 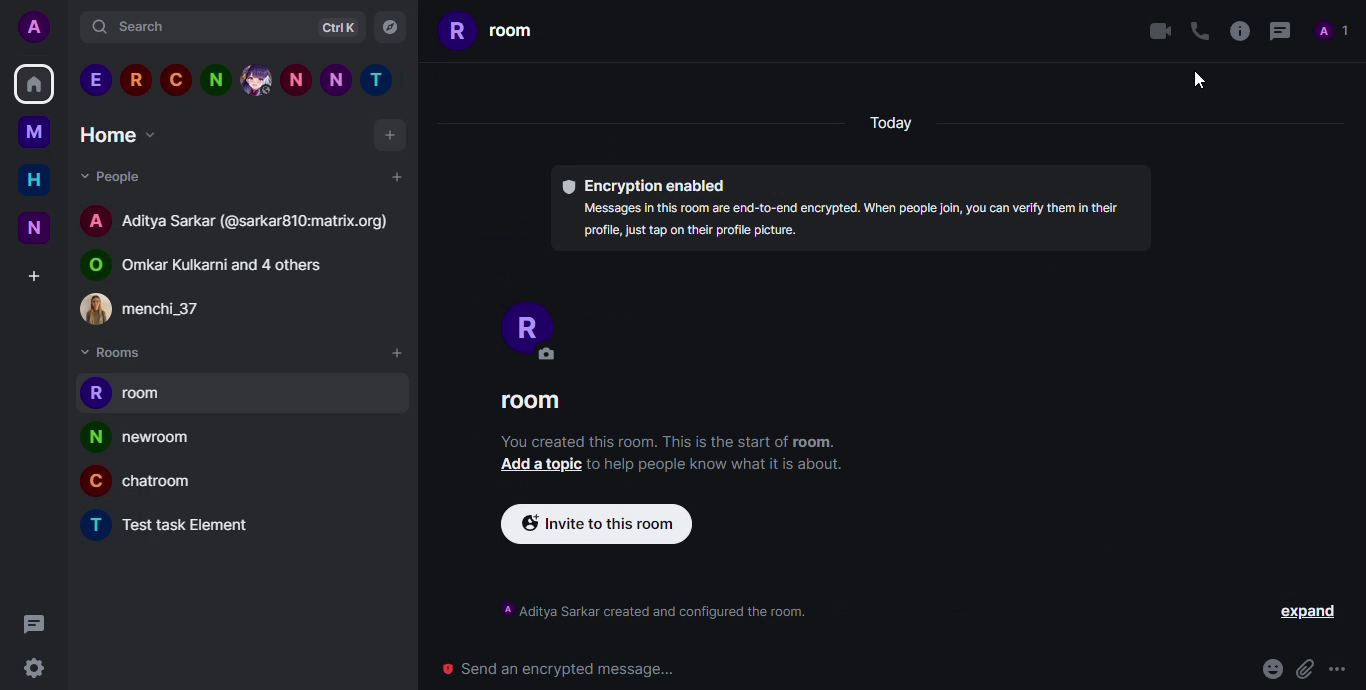 What do you see at coordinates (331, 29) in the screenshot?
I see `ctrlK` at bounding box center [331, 29].